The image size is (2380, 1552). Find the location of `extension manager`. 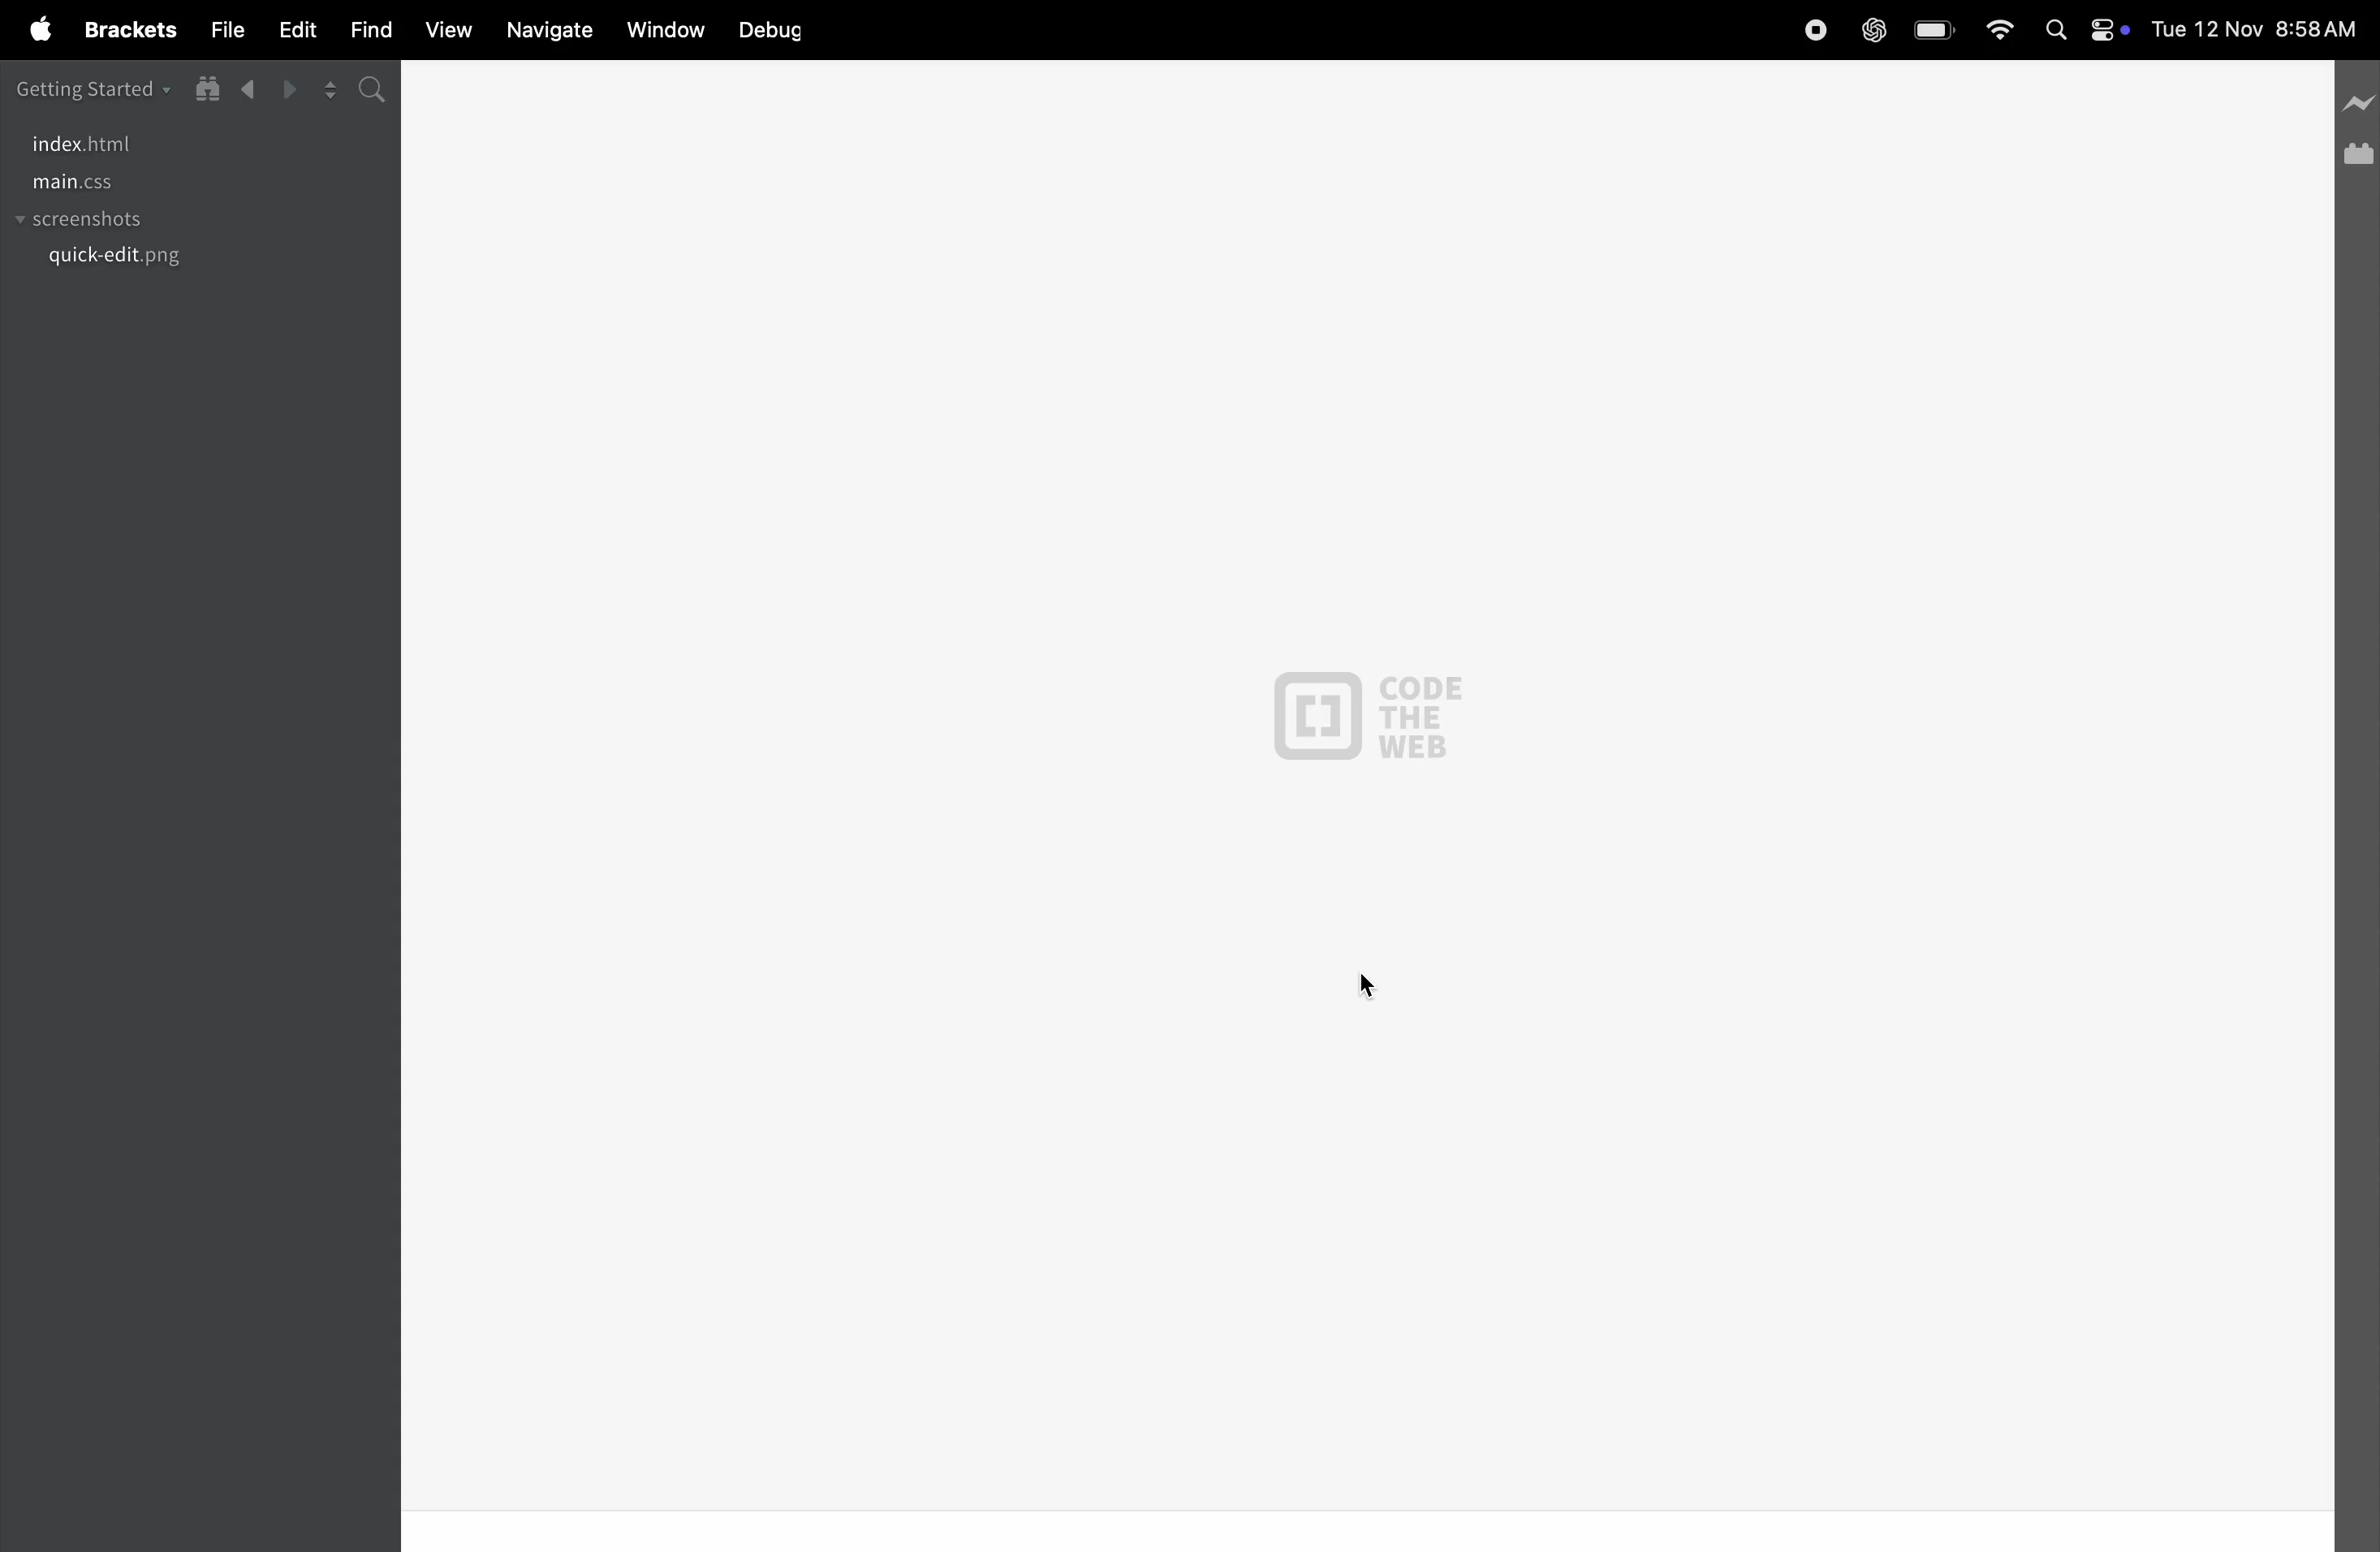

extension manager is located at coordinates (2357, 153).